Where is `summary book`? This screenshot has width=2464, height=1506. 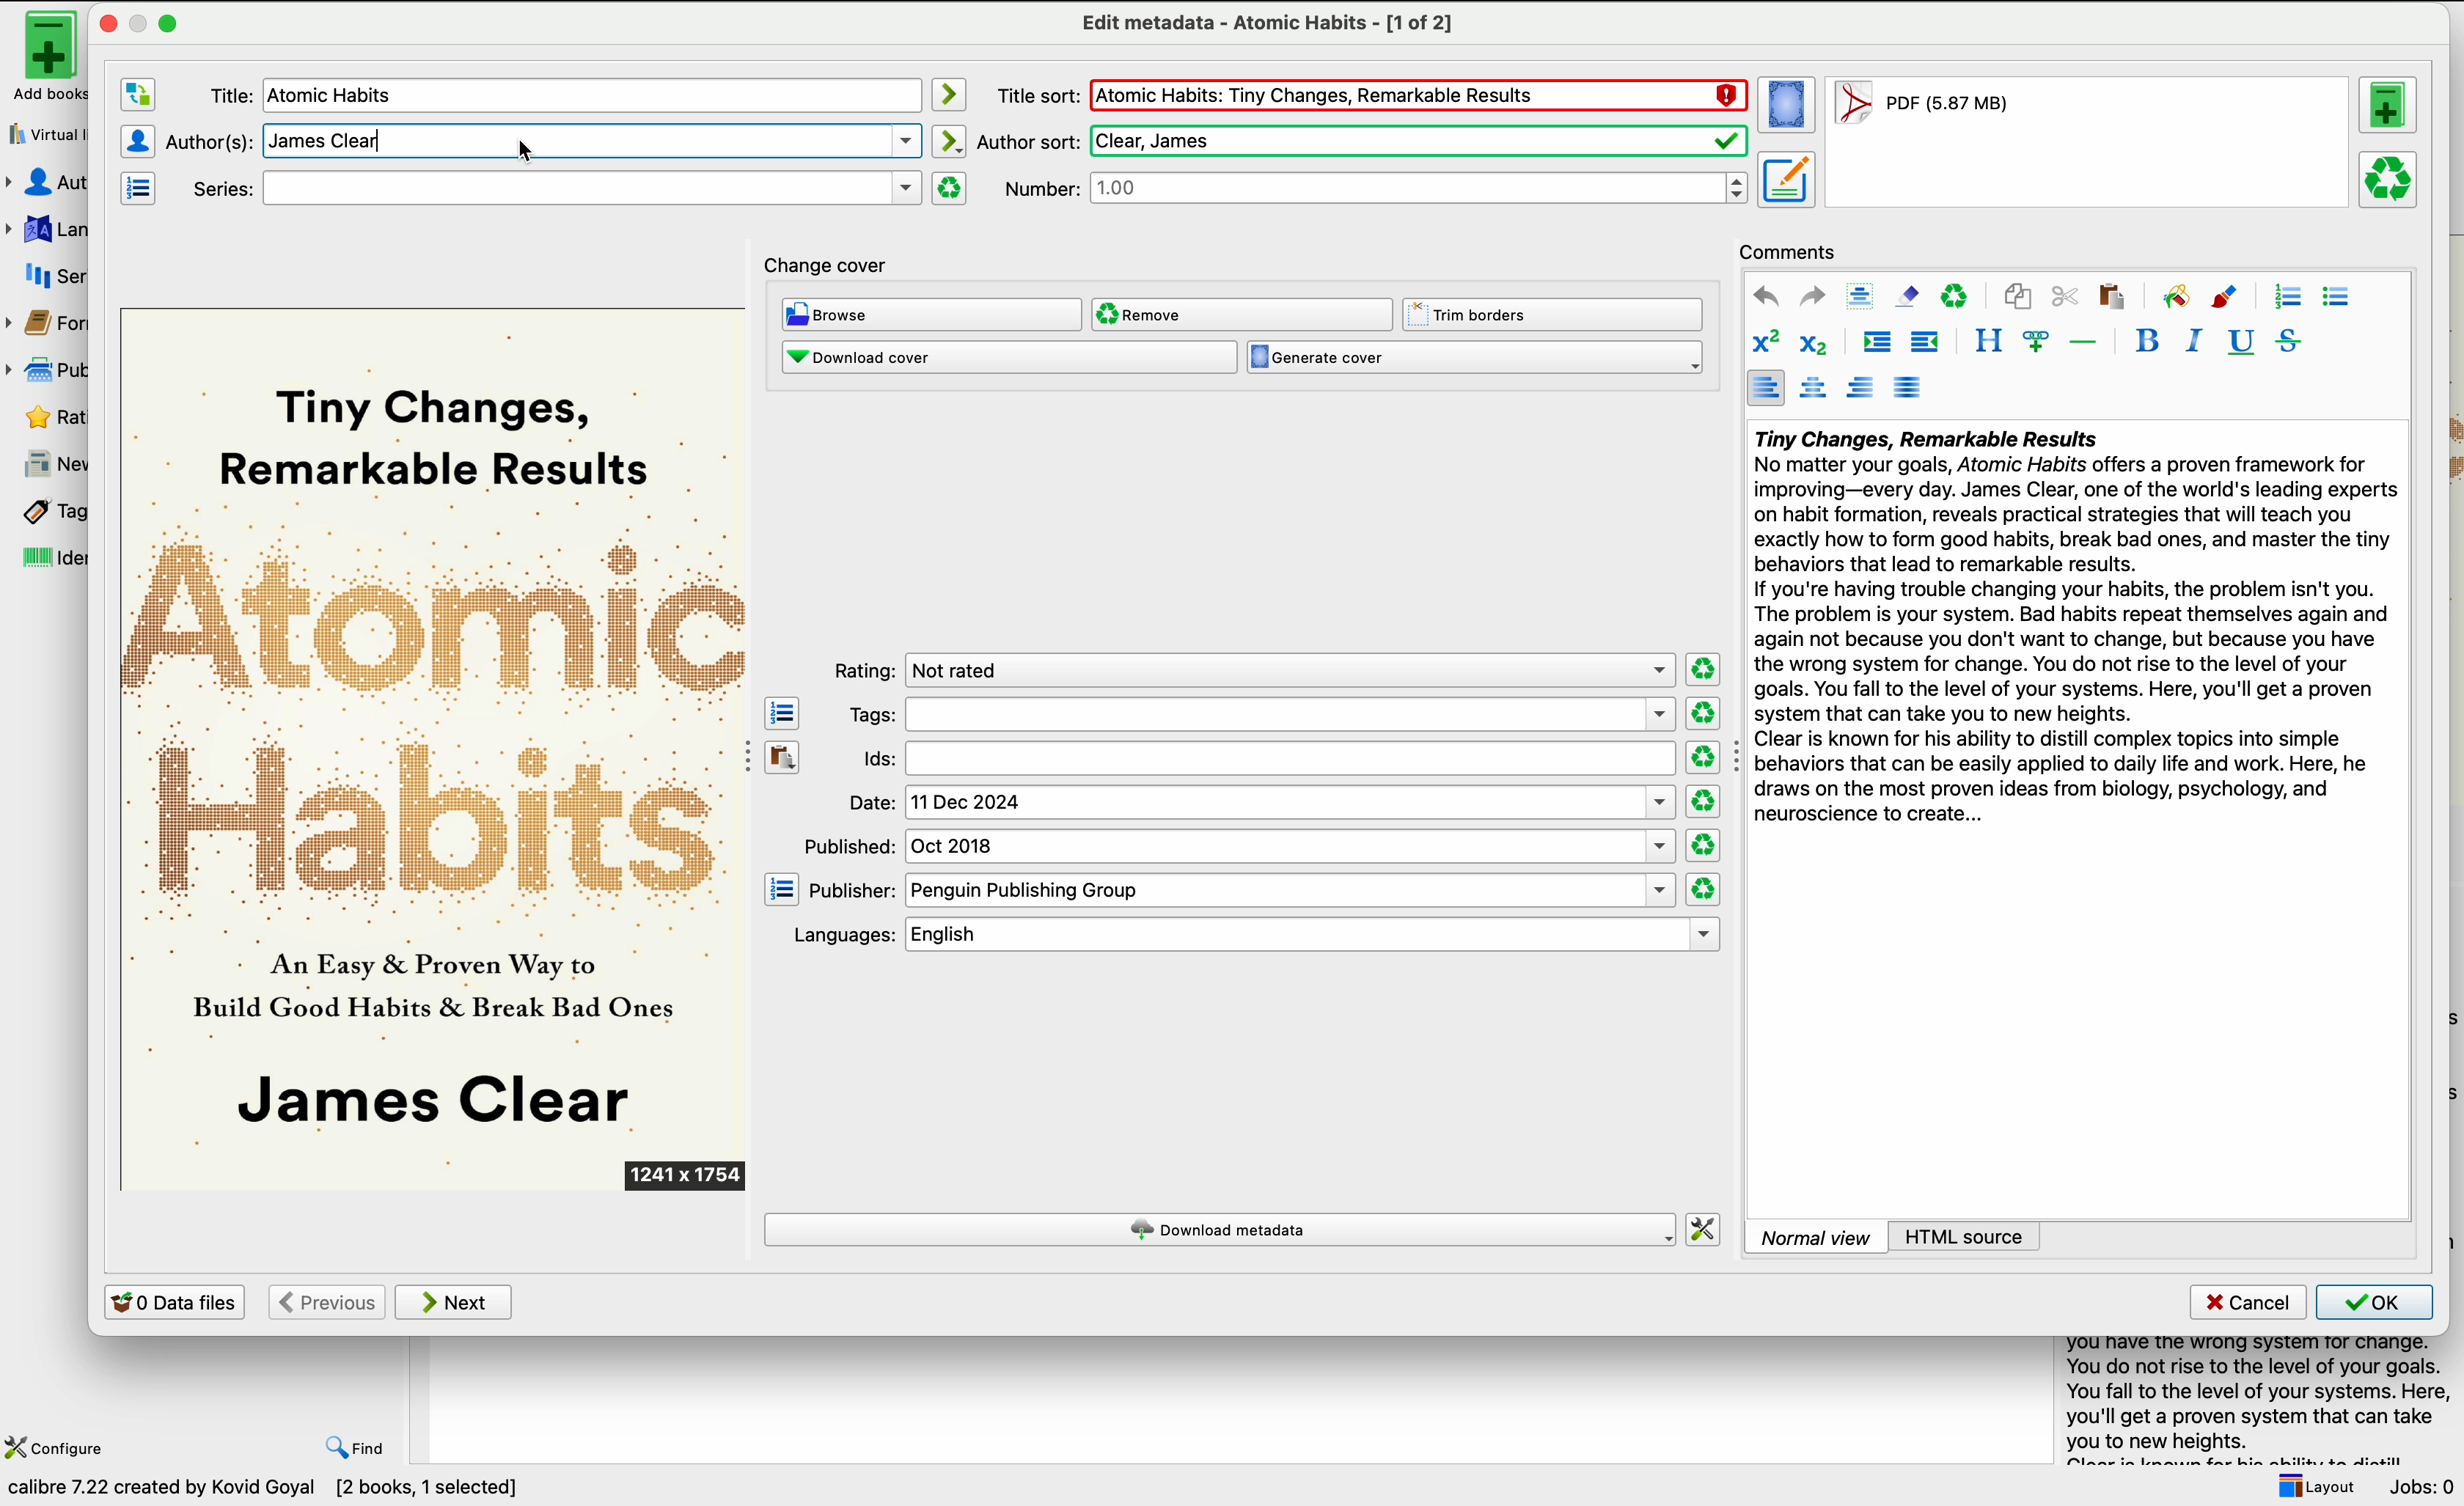 summary book is located at coordinates (2250, 1397).